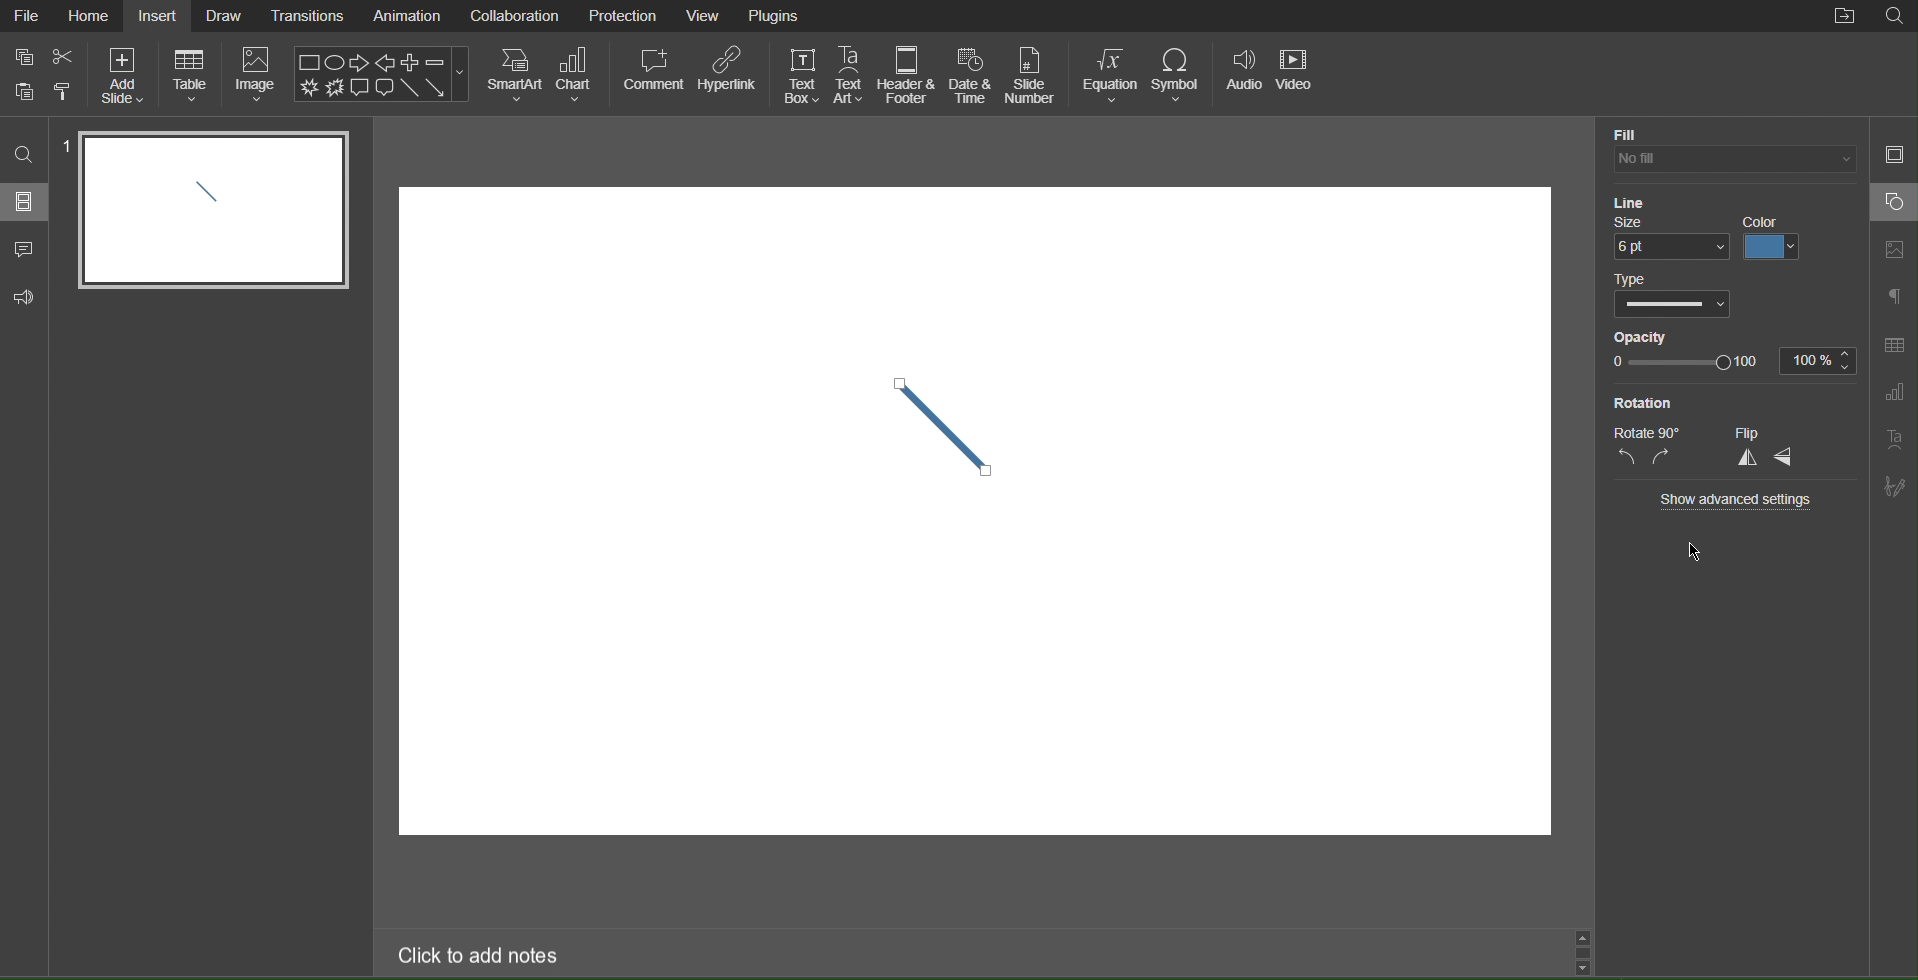 The width and height of the screenshot is (1918, 980). I want to click on Graph Settings, so click(1893, 393).